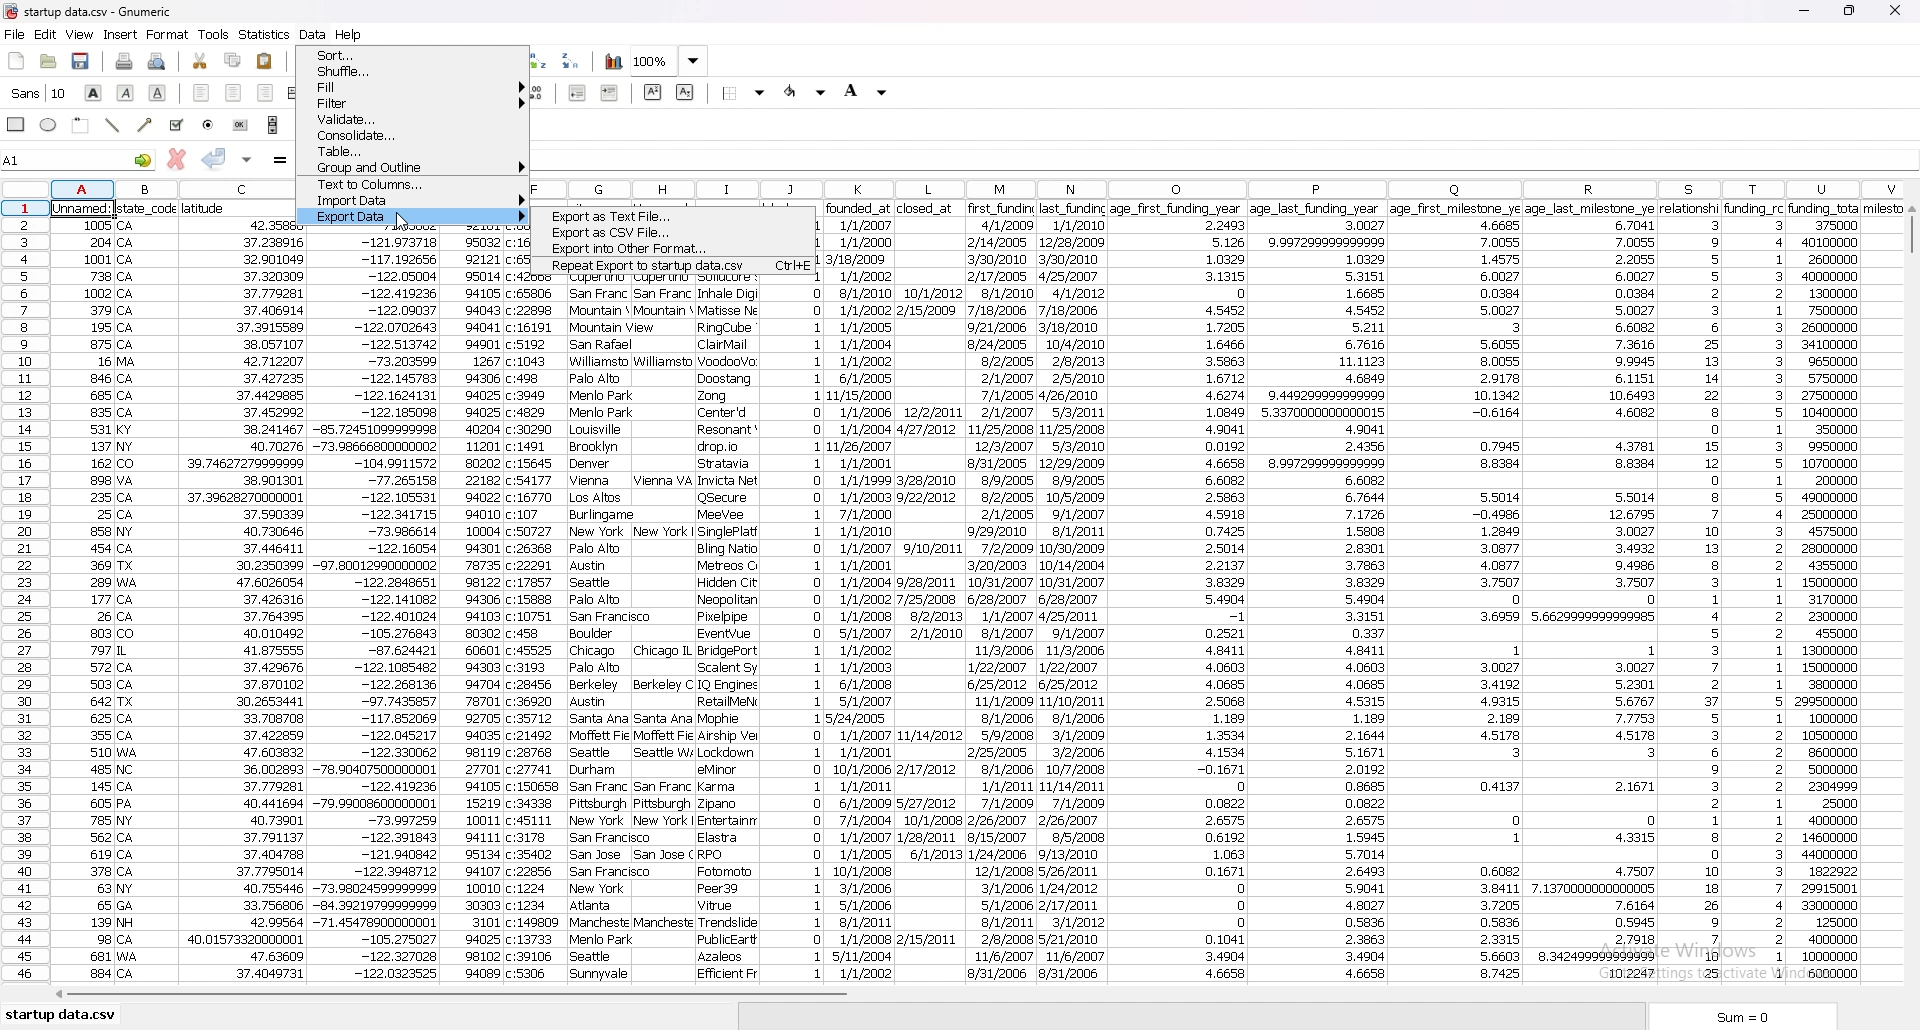 This screenshot has width=1920, height=1030. I want to click on file name, so click(112, 11).